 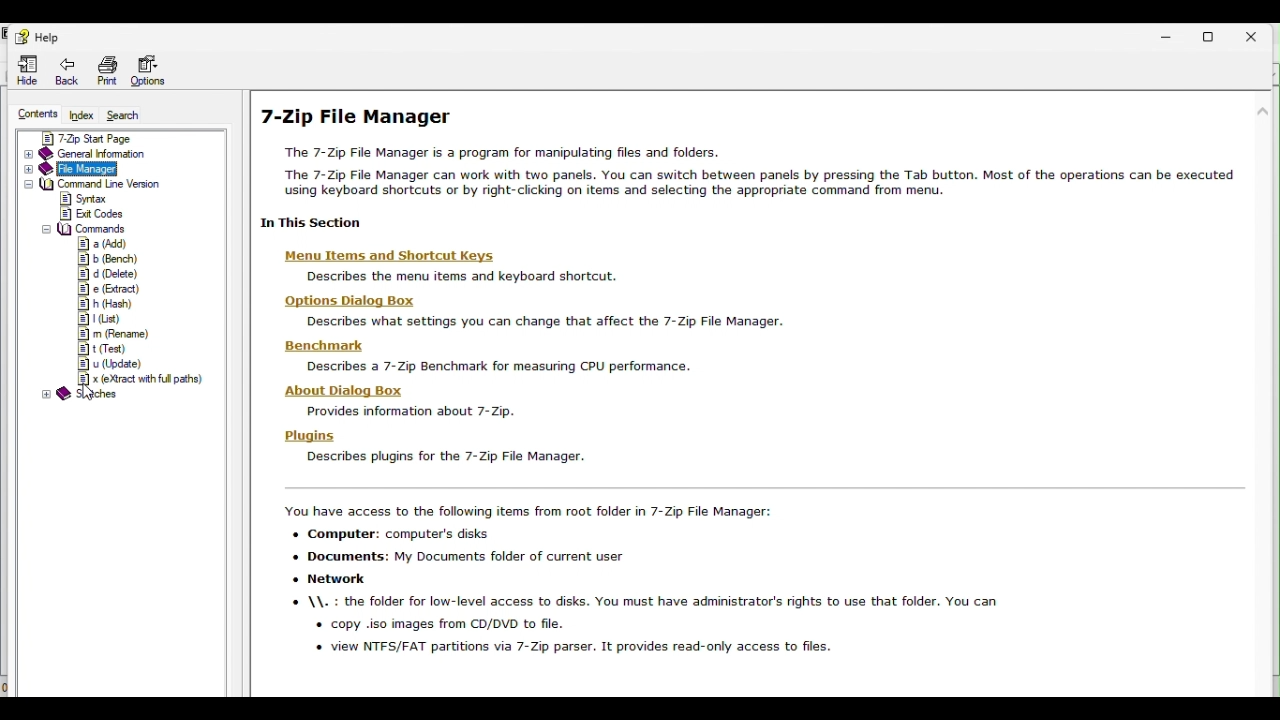 I want to click on Restore, so click(x=1213, y=35).